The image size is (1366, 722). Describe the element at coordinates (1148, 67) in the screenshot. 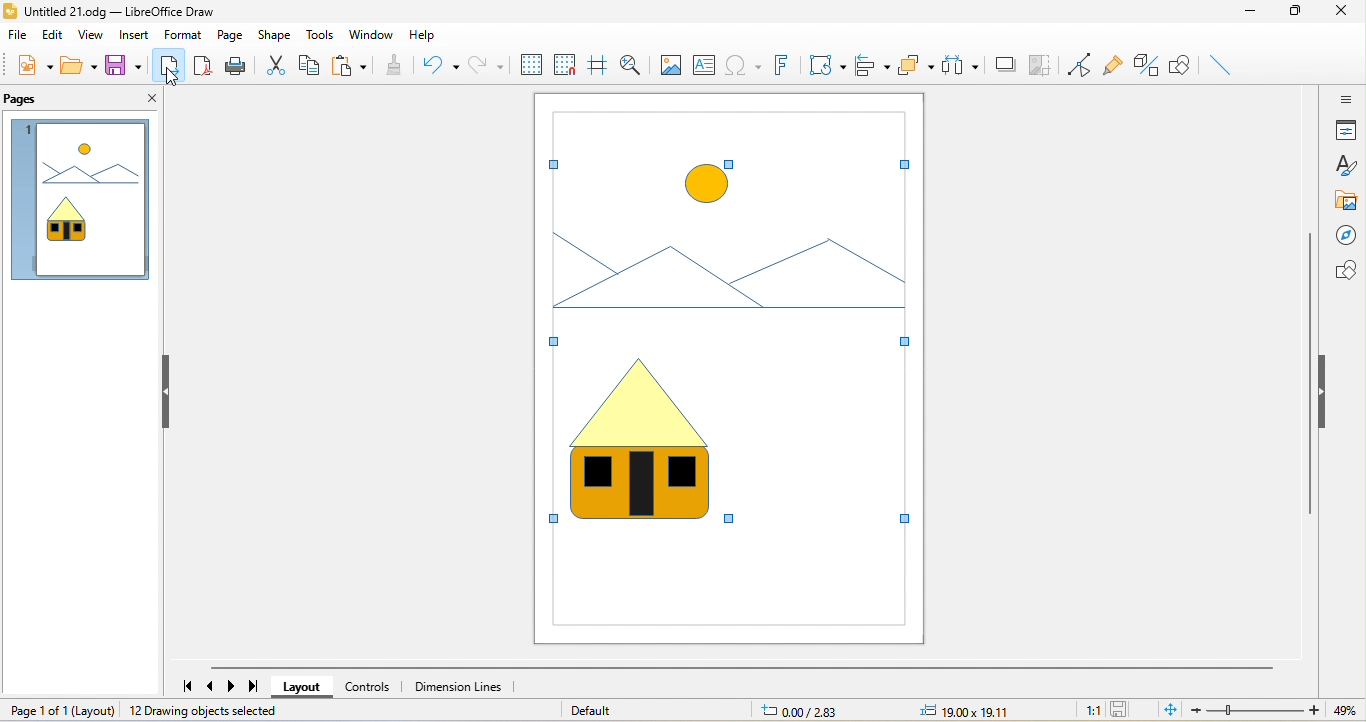

I see `toggle extrusion` at that location.